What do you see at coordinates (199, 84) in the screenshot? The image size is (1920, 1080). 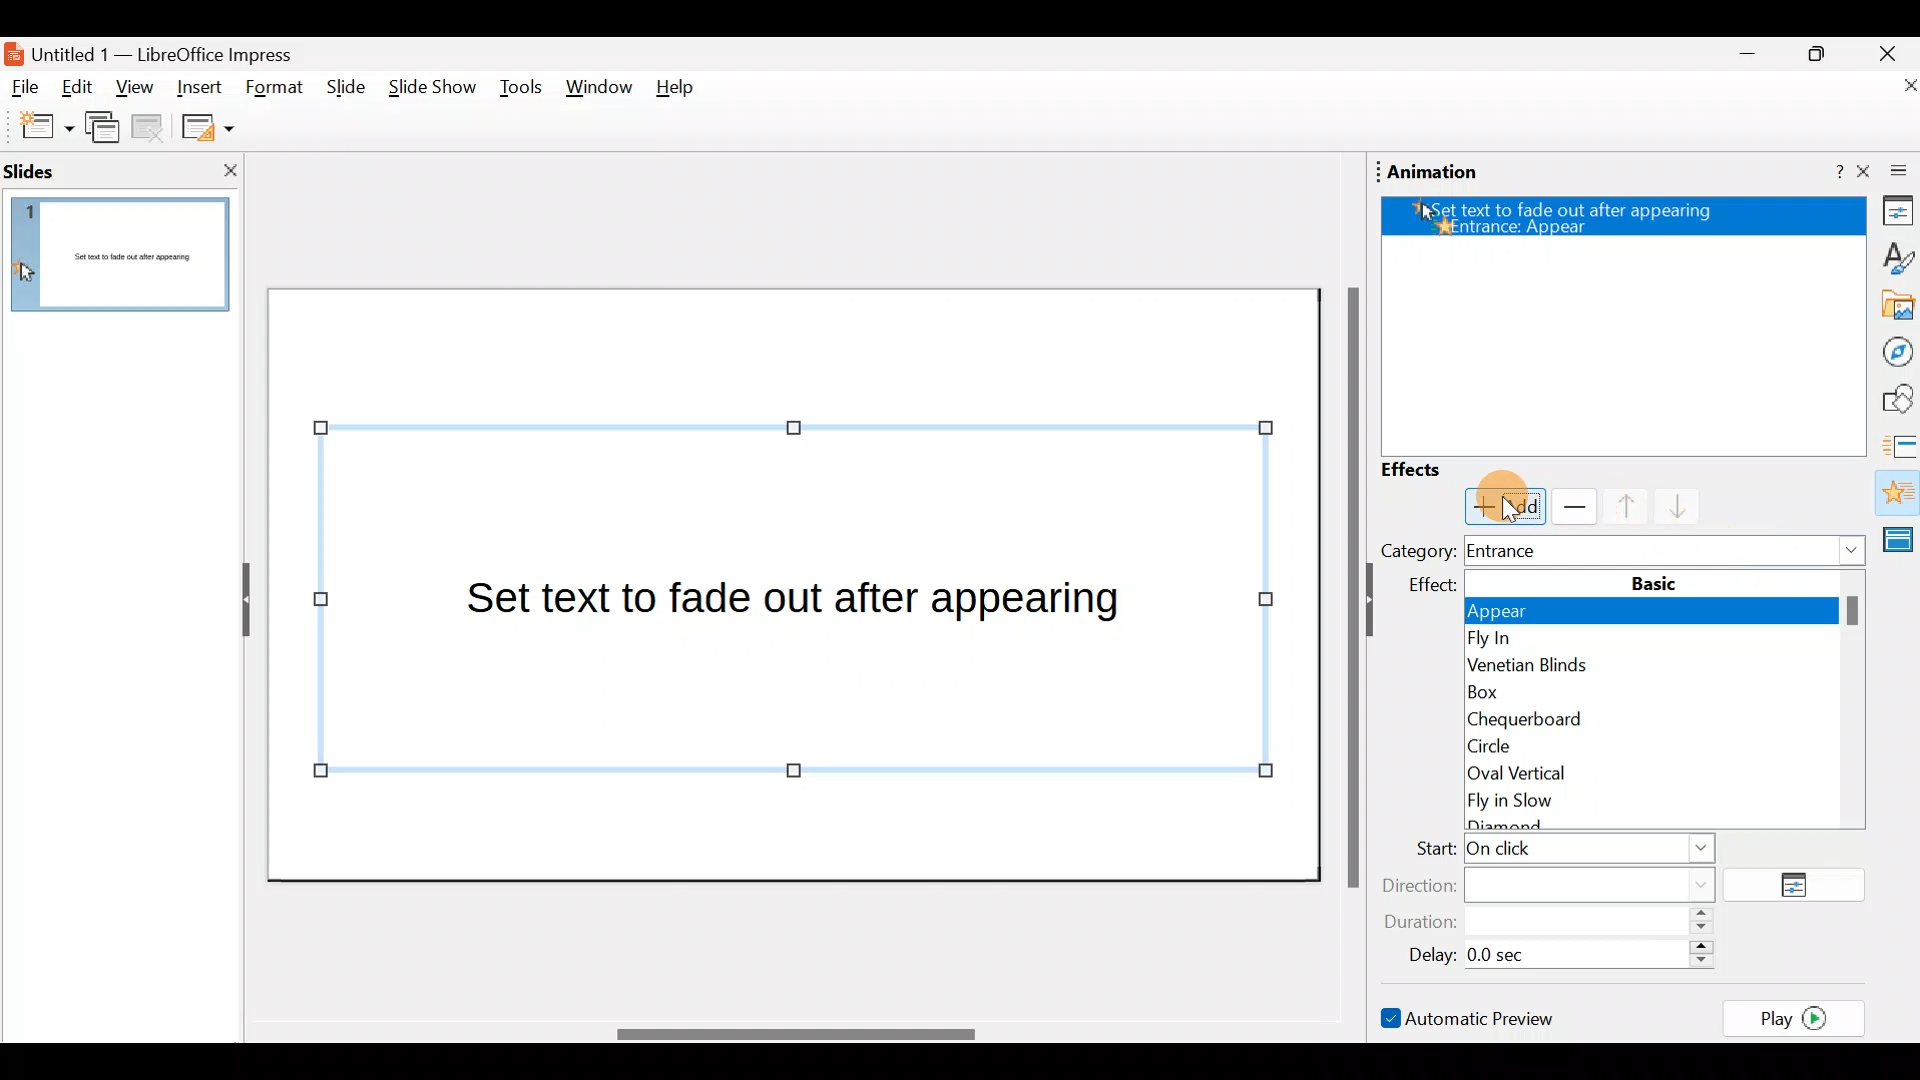 I see `Insert` at bounding box center [199, 84].